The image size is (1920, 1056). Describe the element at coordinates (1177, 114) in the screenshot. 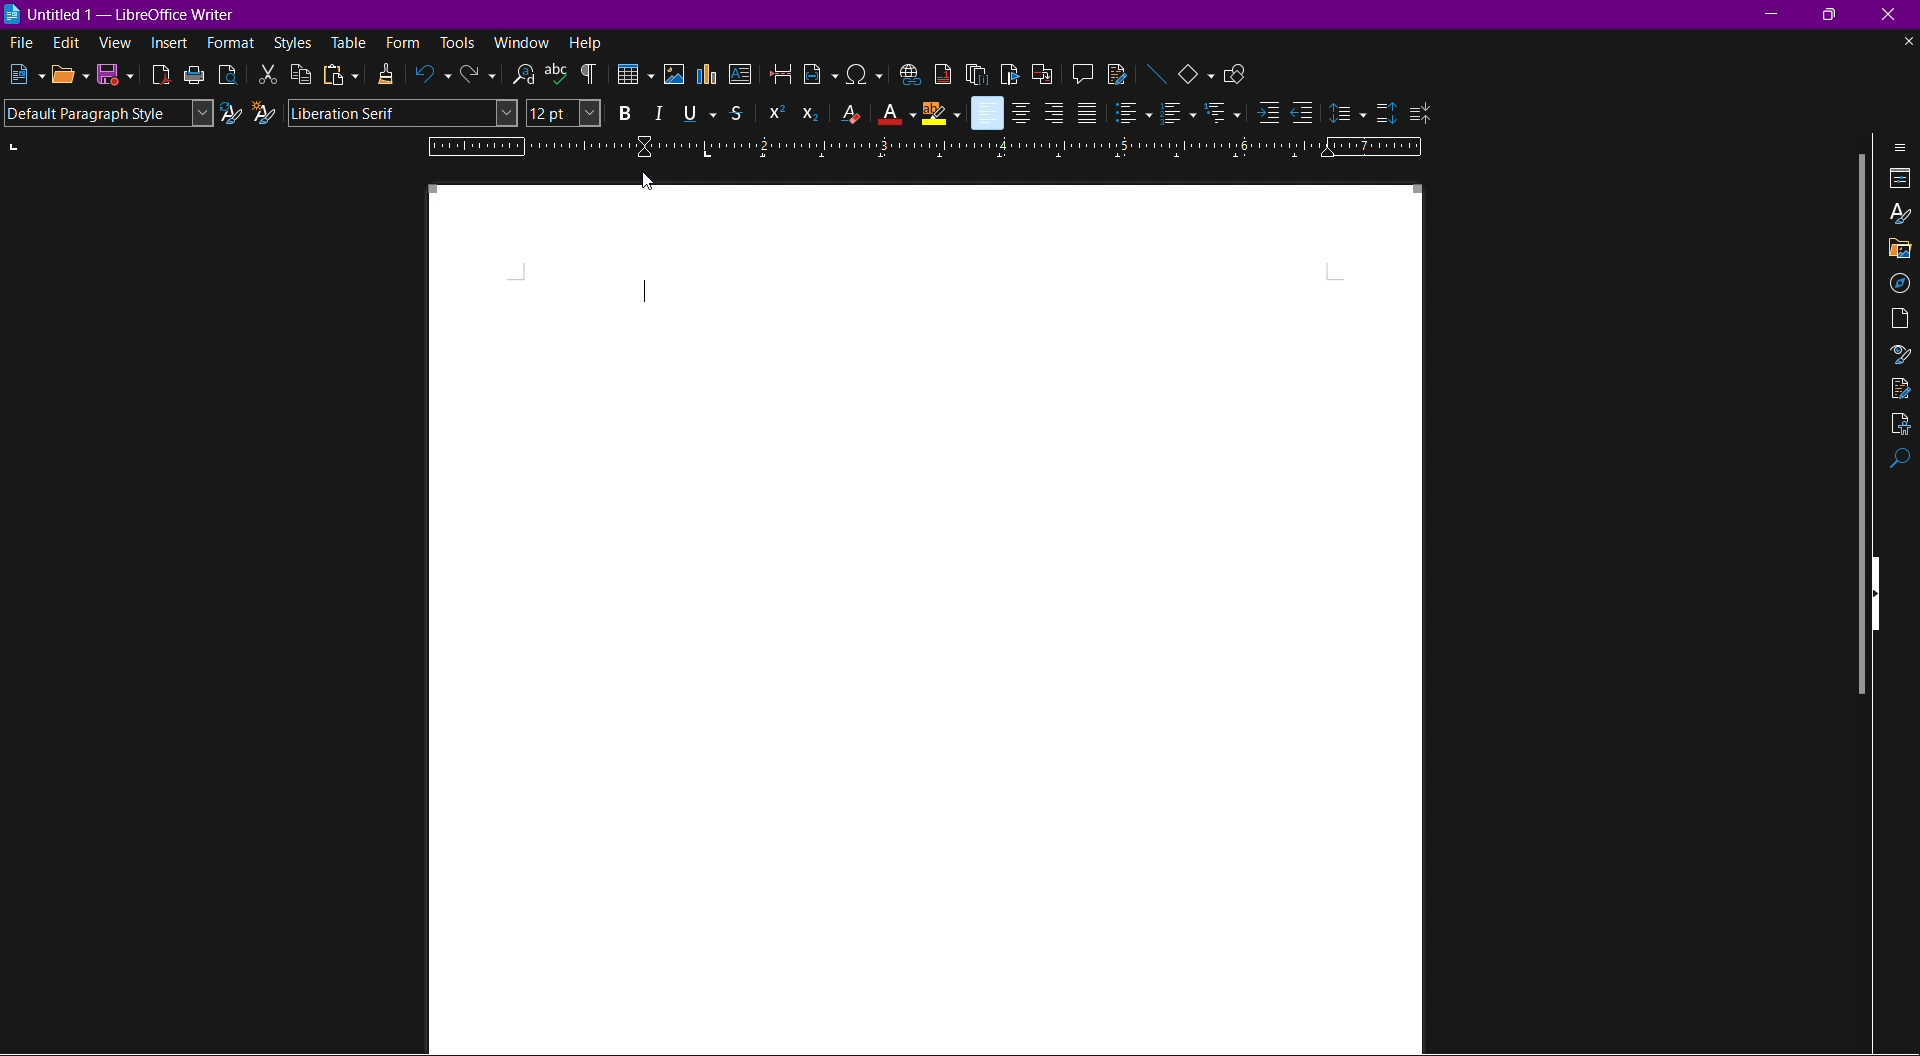

I see `Toggle Ordered List` at that location.